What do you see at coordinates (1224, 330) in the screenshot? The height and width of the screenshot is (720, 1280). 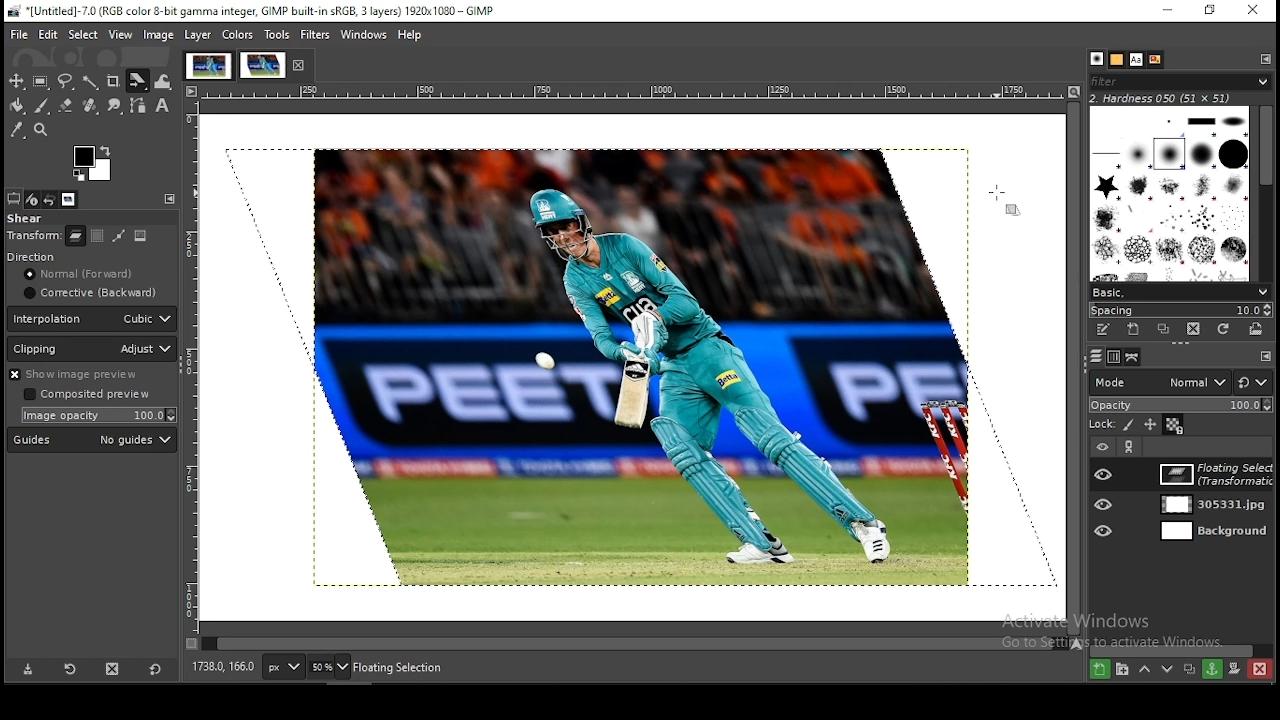 I see `refresh brushes` at bounding box center [1224, 330].